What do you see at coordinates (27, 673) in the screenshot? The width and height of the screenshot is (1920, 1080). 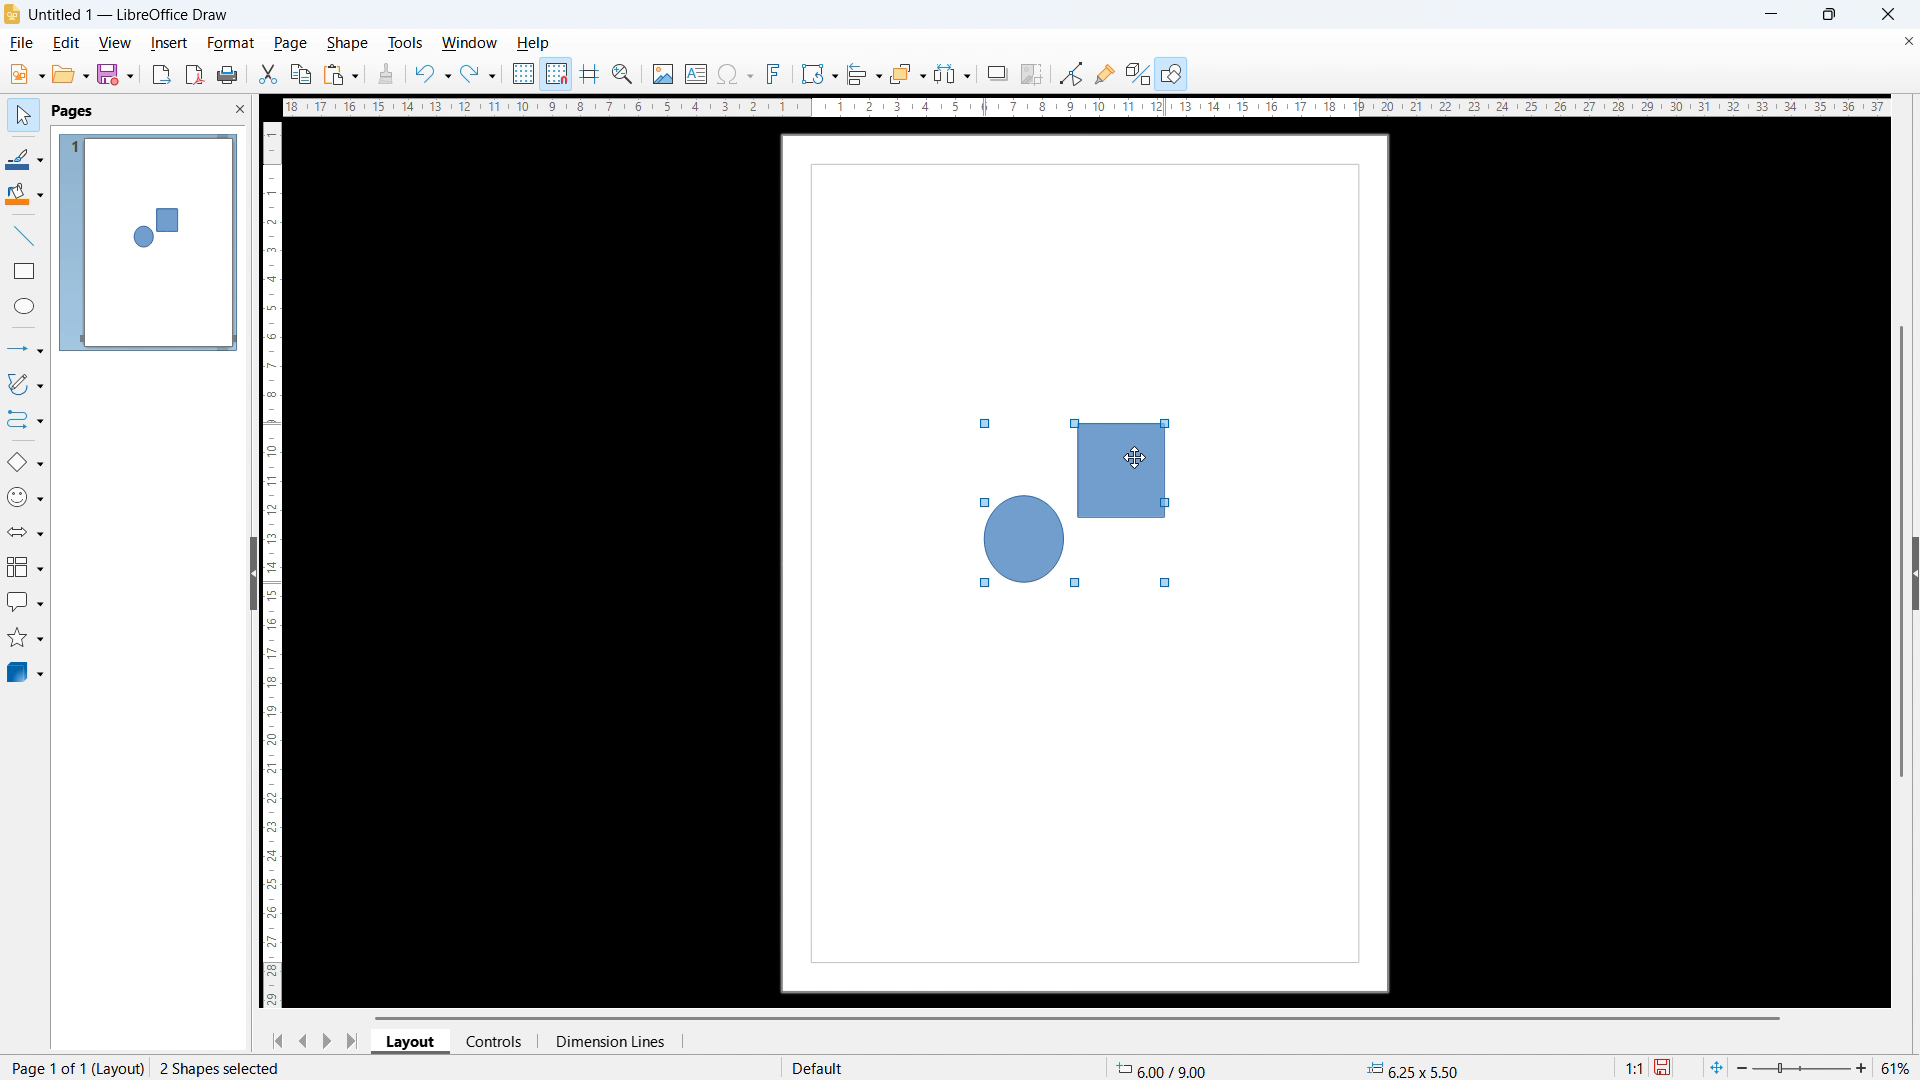 I see `3D object` at bounding box center [27, 673].